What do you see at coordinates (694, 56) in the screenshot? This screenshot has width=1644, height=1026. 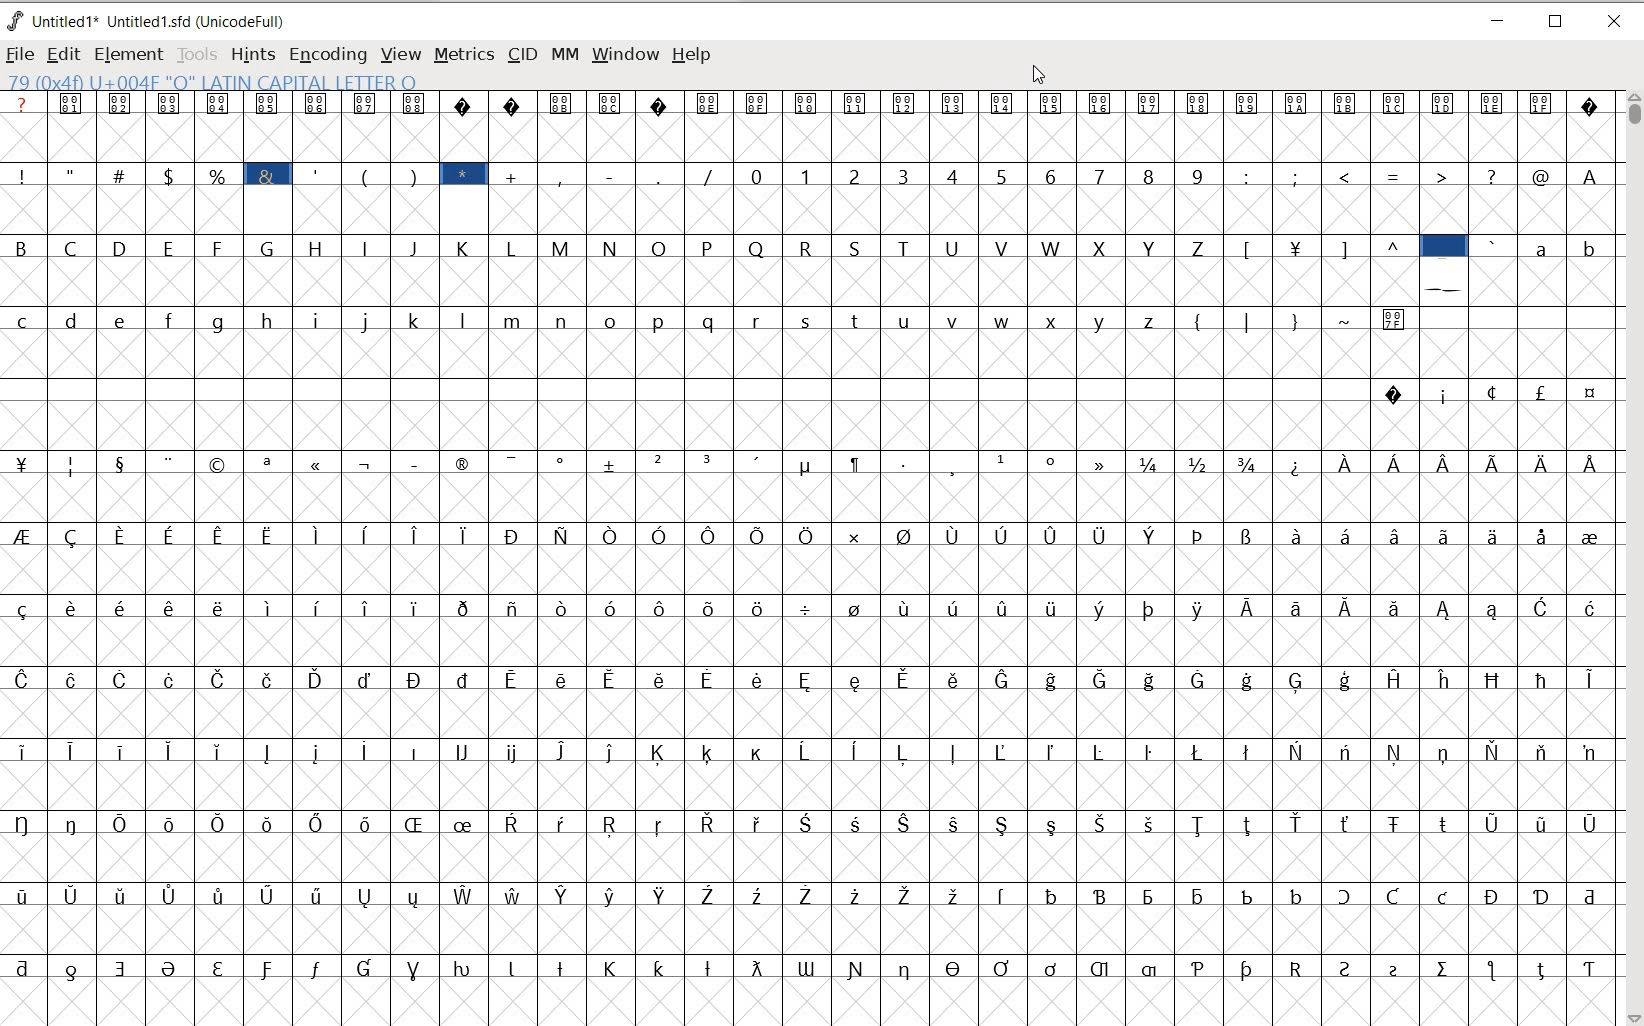 I see `HELP` at bounding box center [694, 56].